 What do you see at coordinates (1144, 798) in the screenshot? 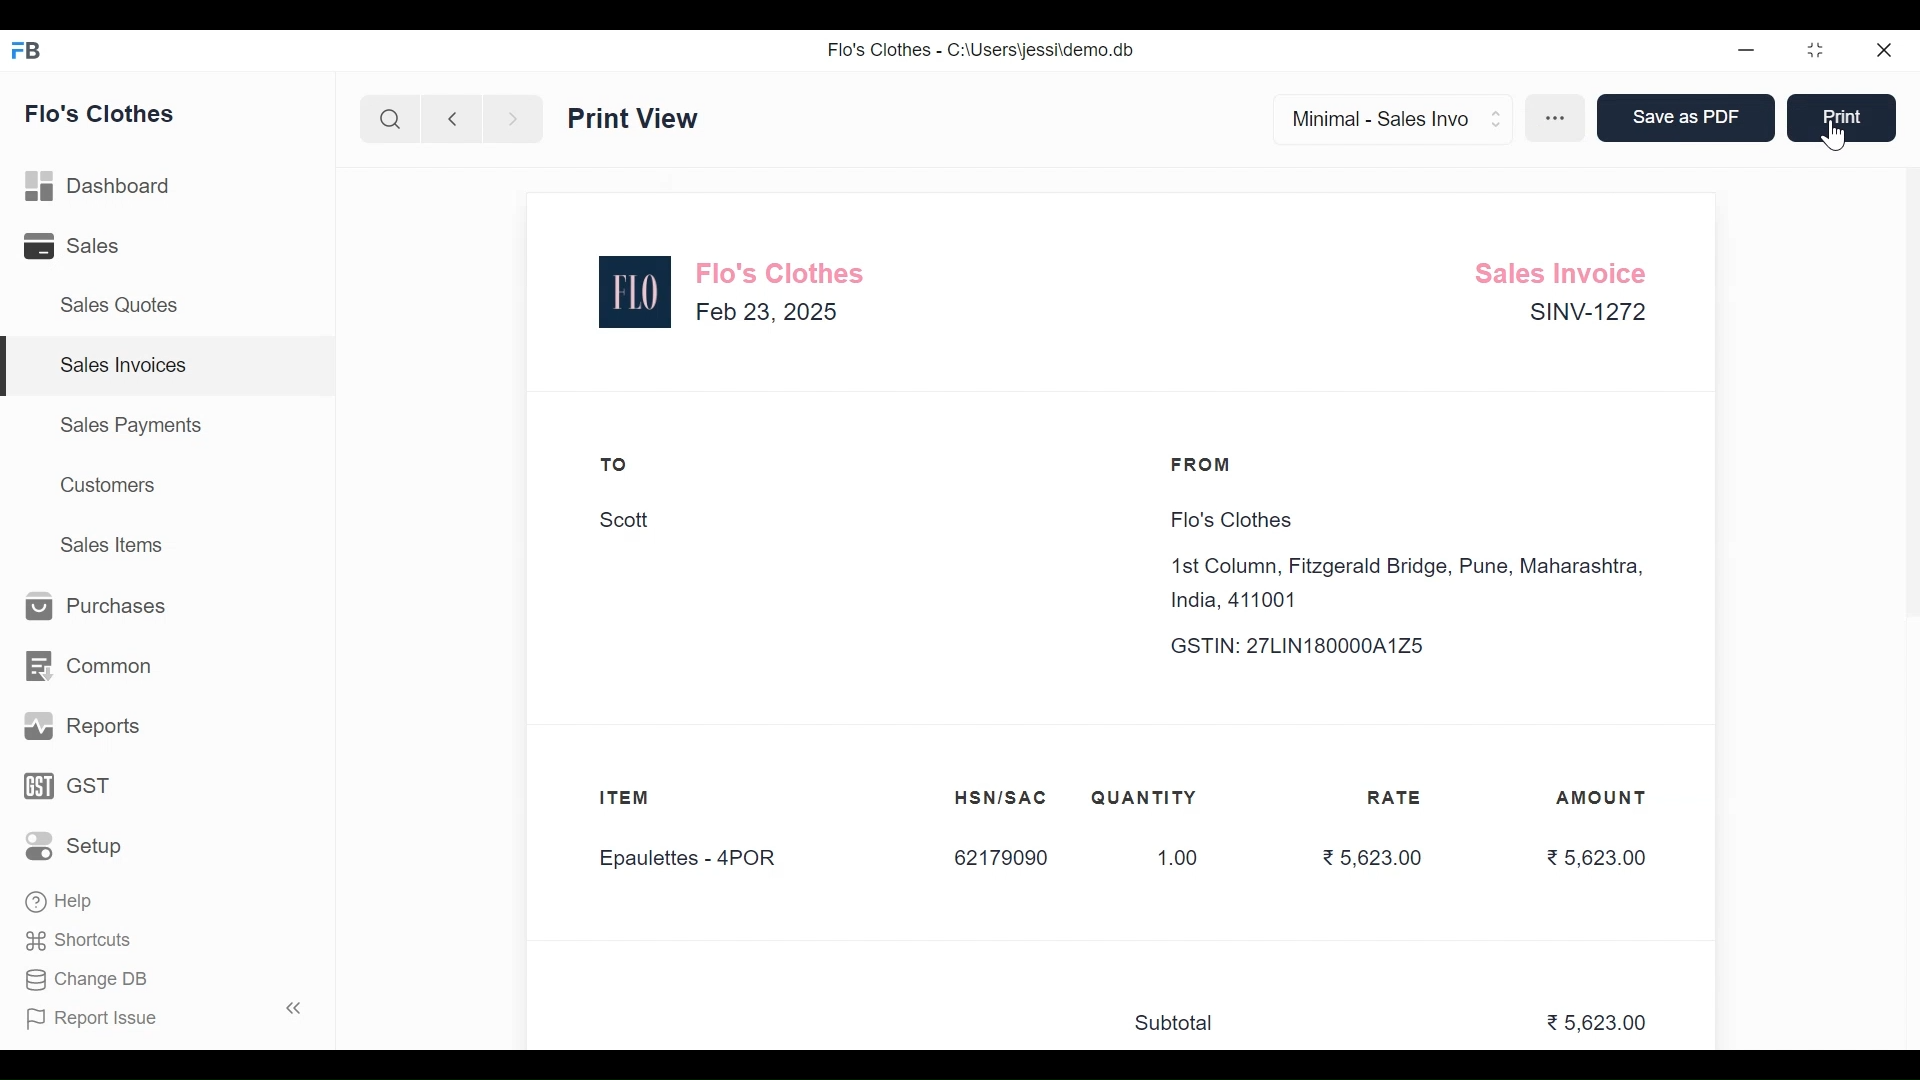
I see `QUANTITY` at bounding box center [1144, 798].